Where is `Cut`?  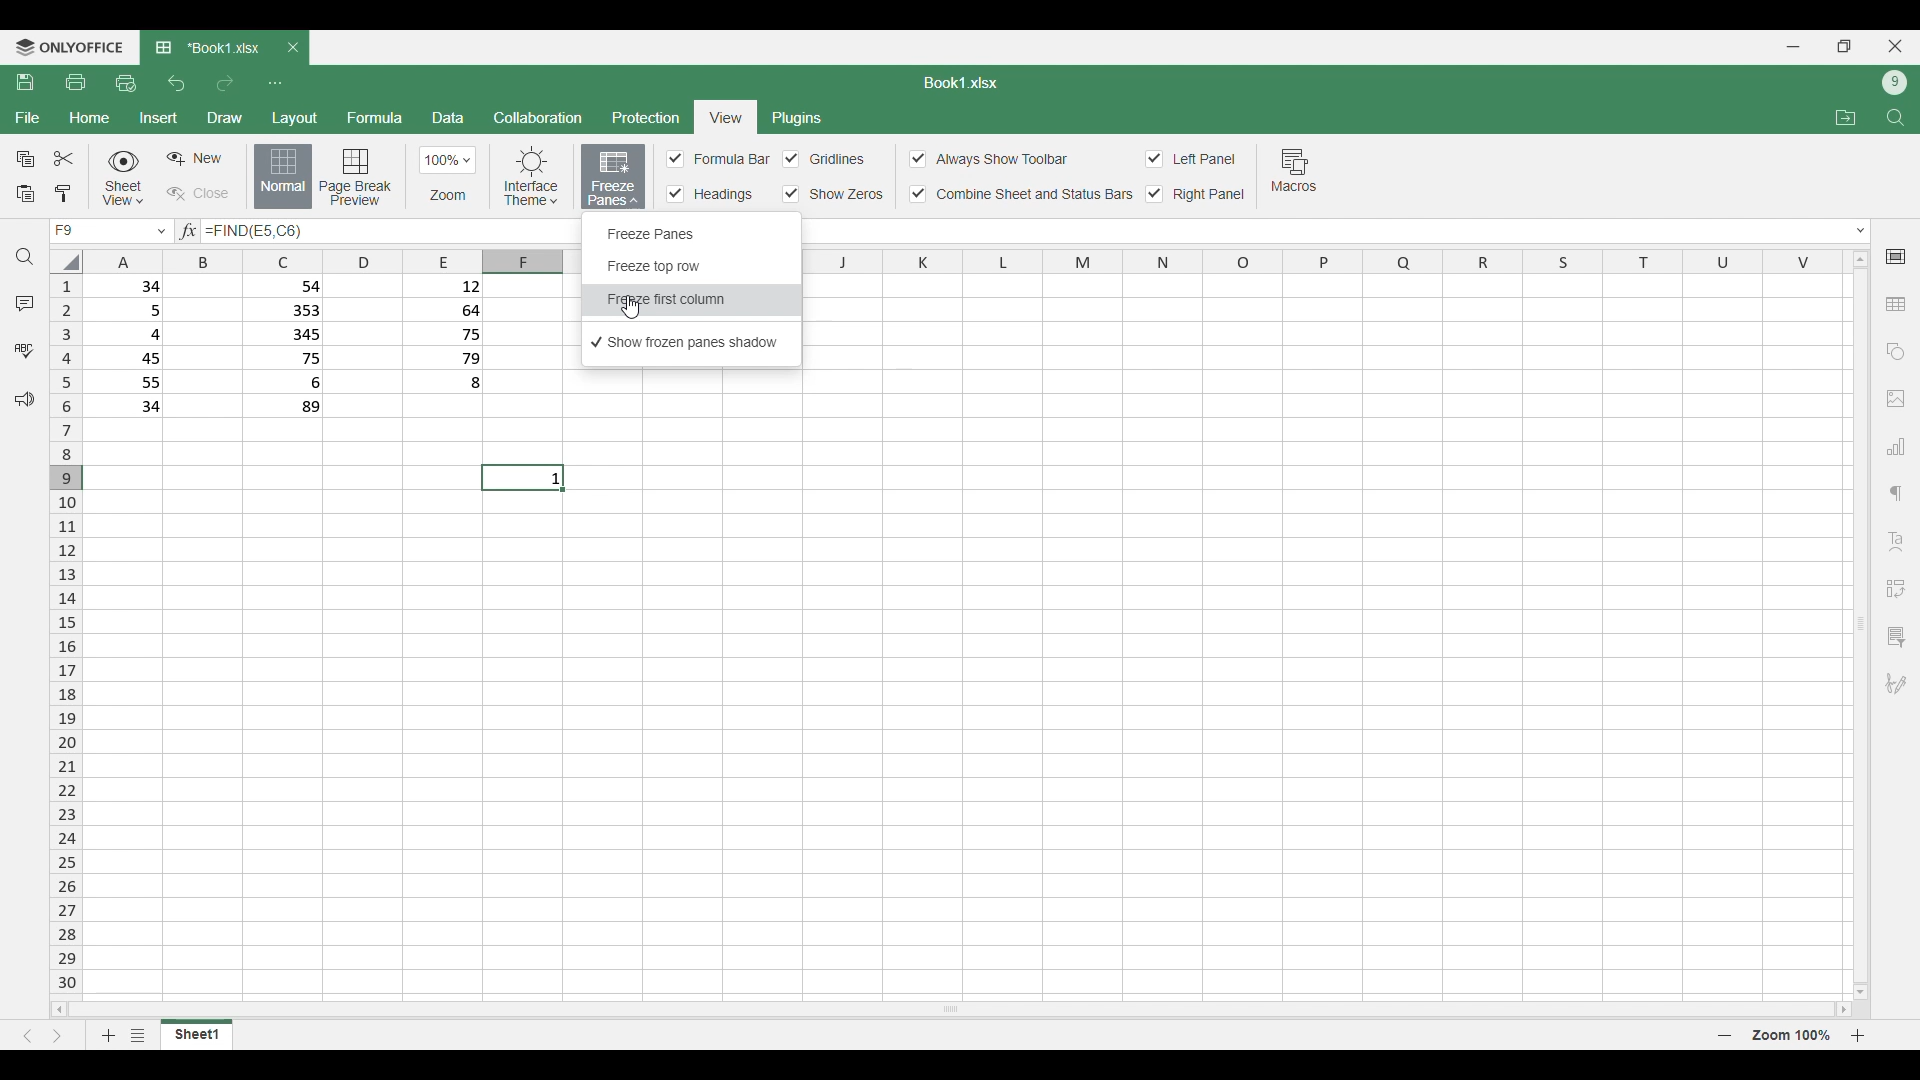
Cut is located at coordinates (63, 158).